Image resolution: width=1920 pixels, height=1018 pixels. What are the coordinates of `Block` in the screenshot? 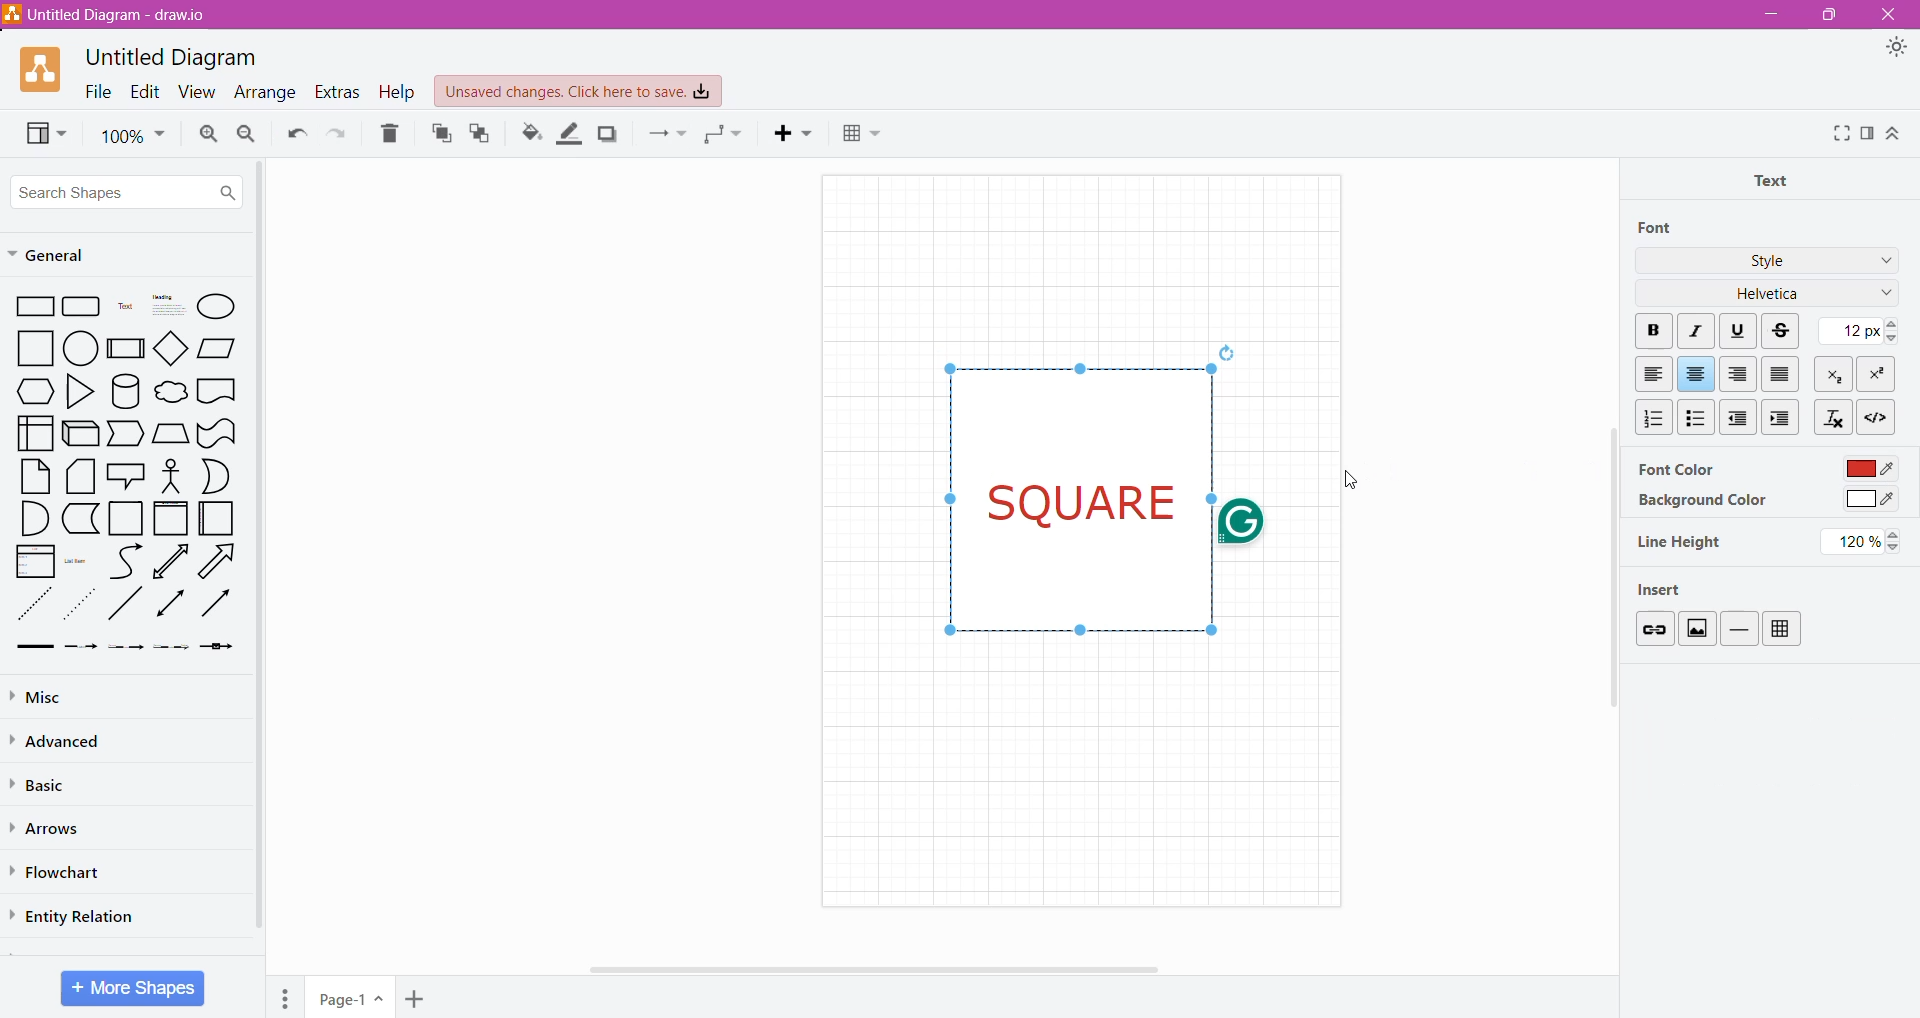 It's located at (1781, 373).